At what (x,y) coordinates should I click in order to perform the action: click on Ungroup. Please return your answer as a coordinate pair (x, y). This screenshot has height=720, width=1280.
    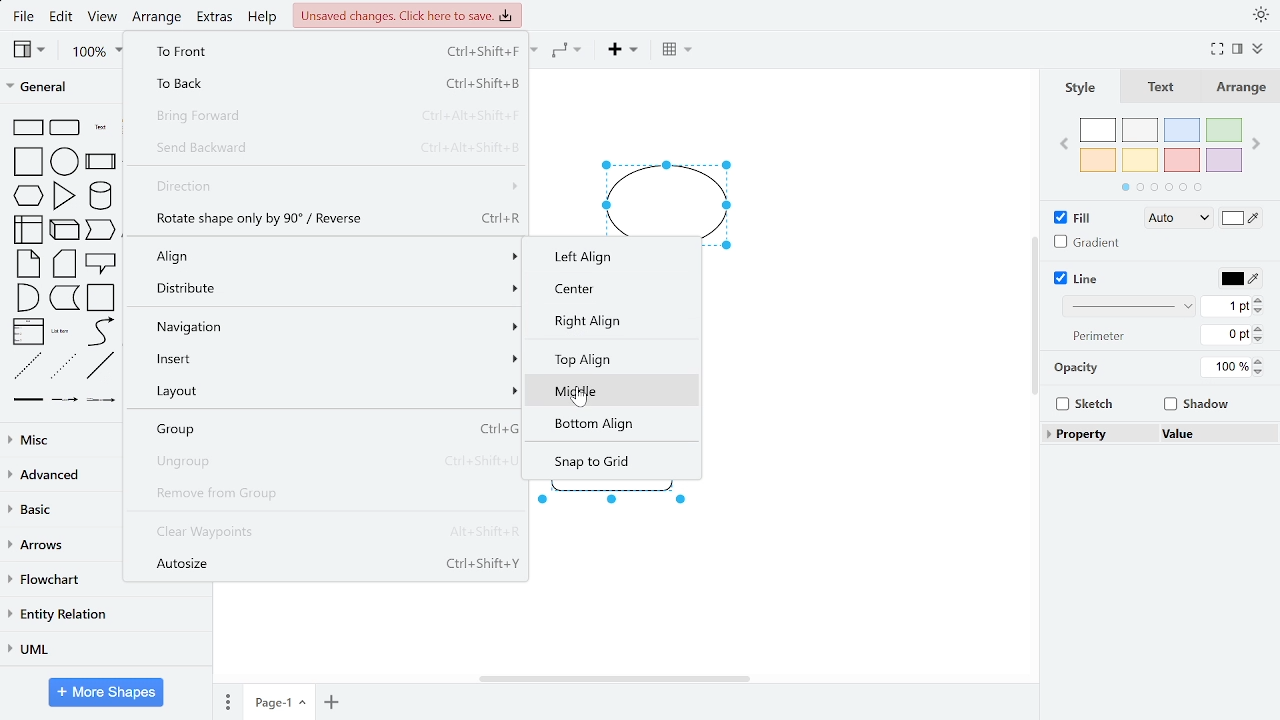
    Looking at the image, I should click on (327, 461).